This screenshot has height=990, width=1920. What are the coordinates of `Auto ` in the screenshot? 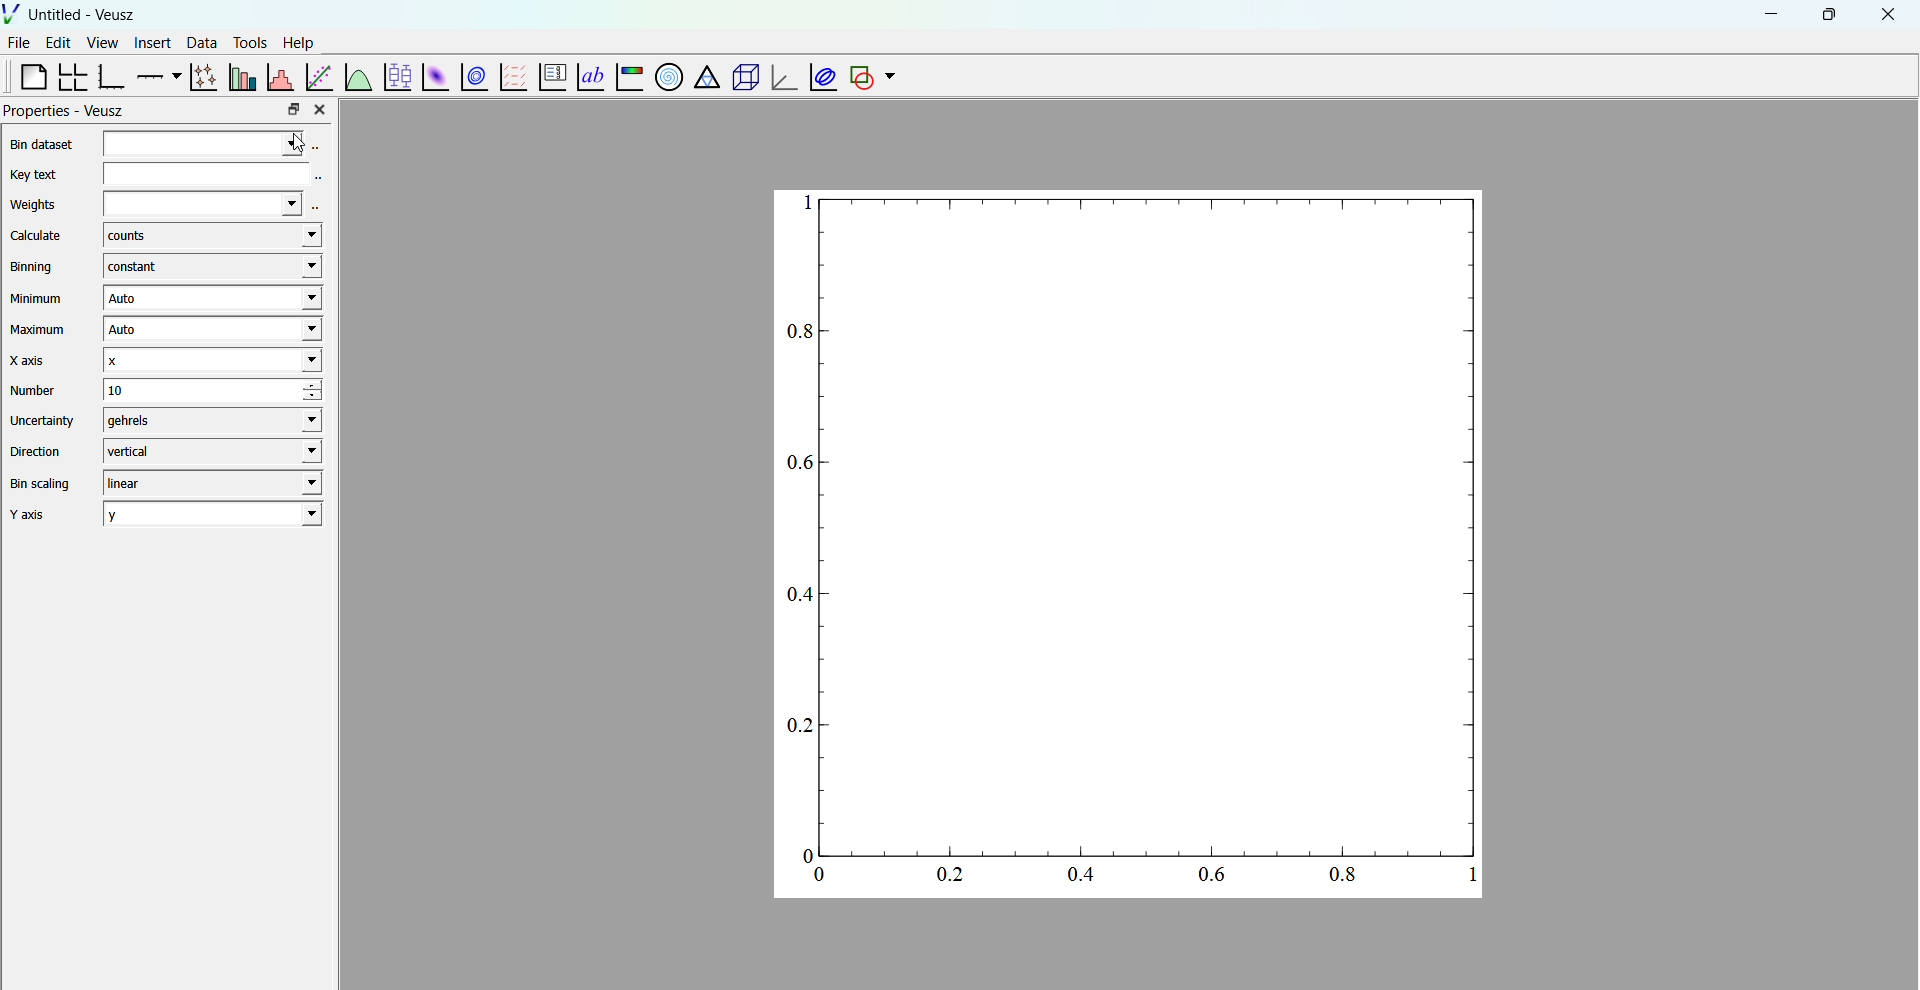 It's located at (213, 331).